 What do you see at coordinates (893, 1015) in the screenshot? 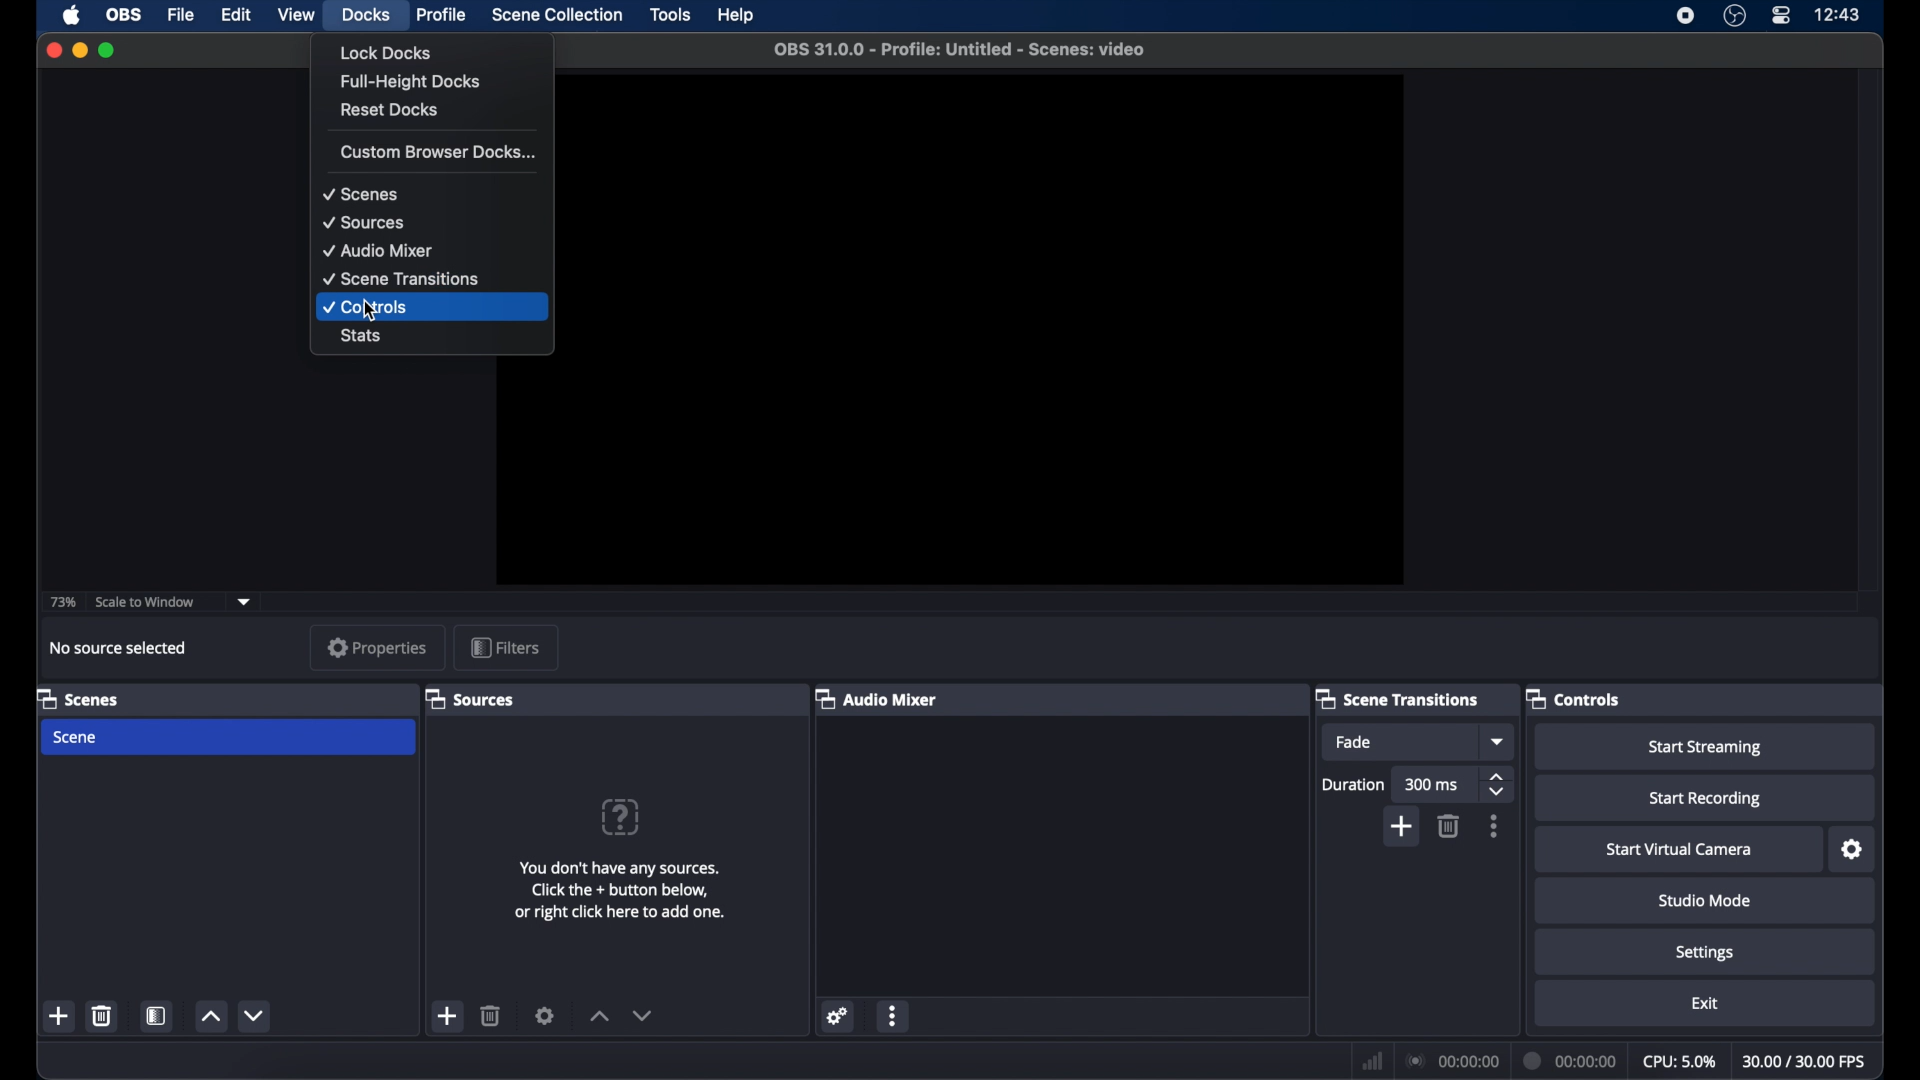
I see `more options` at bounding box center [893, 1015].